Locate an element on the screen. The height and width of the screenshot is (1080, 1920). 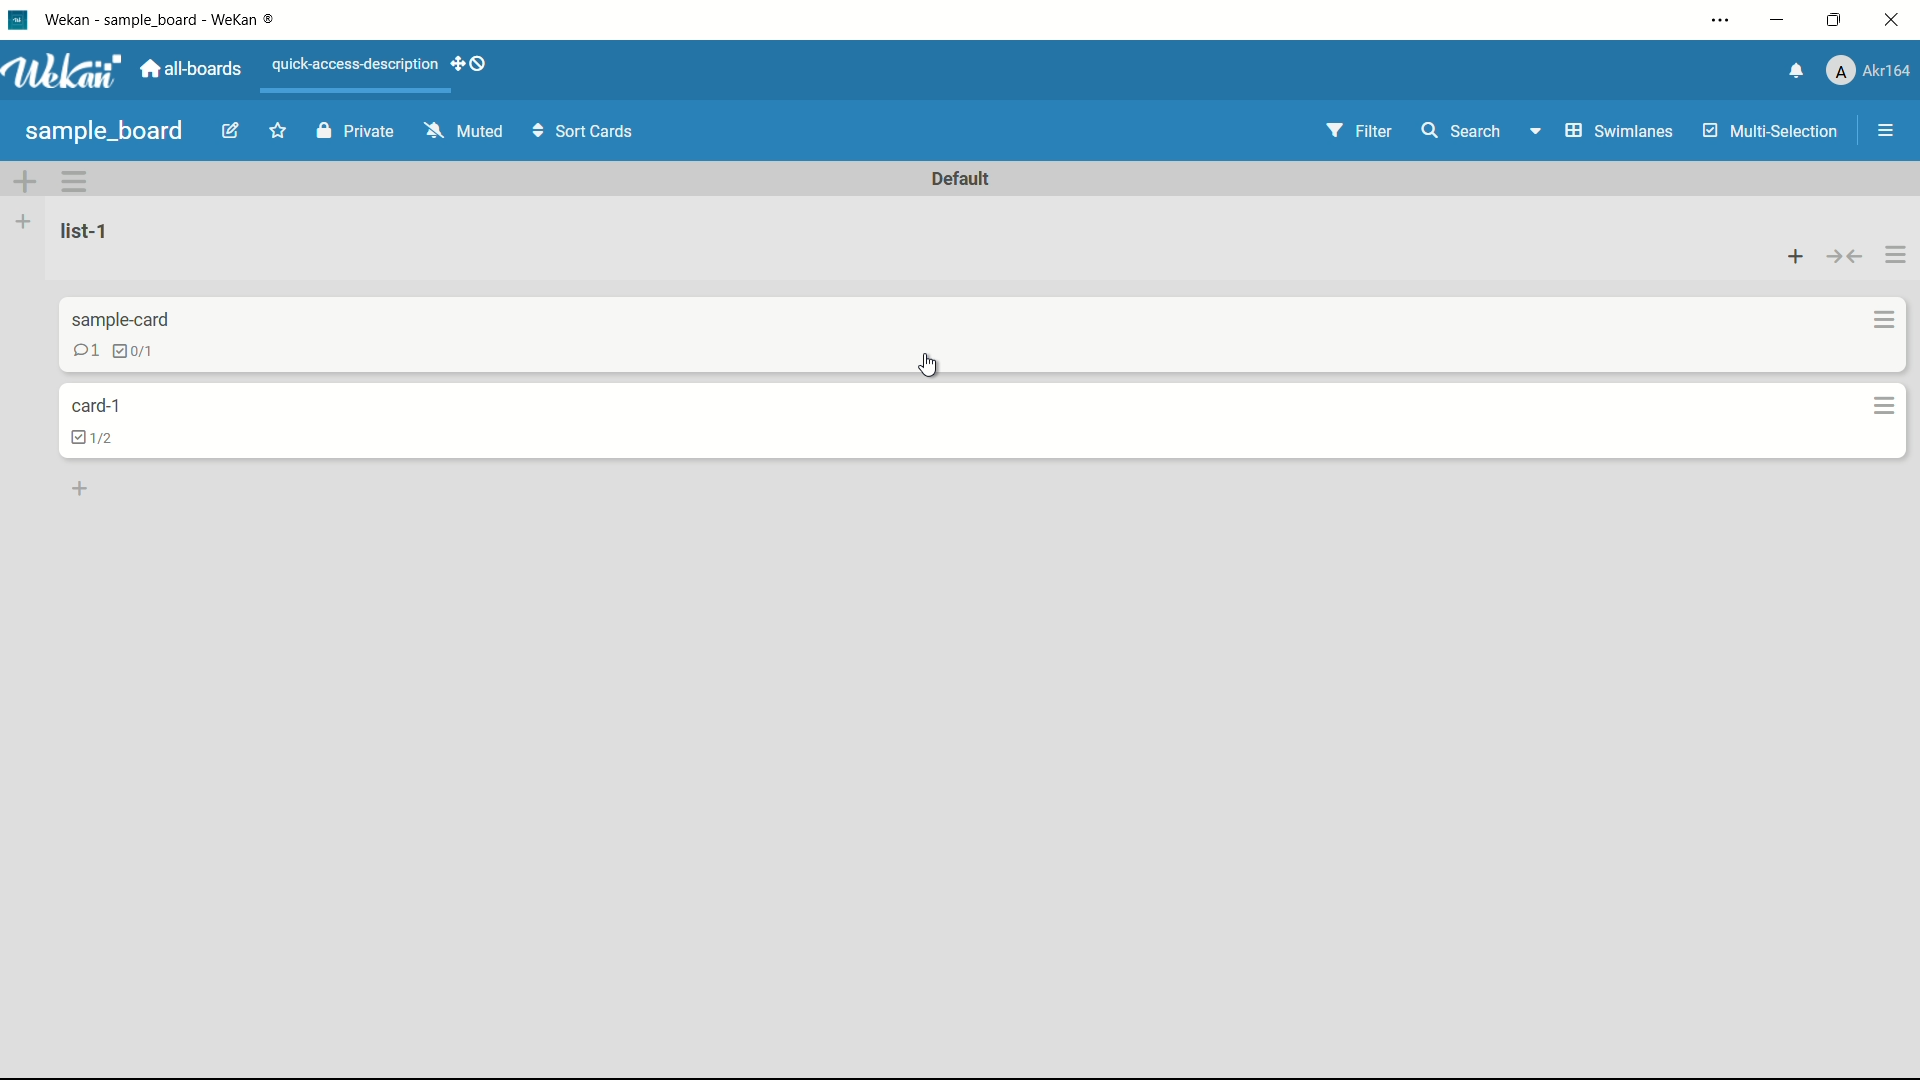
all boards is located at coordinates (194, 69).